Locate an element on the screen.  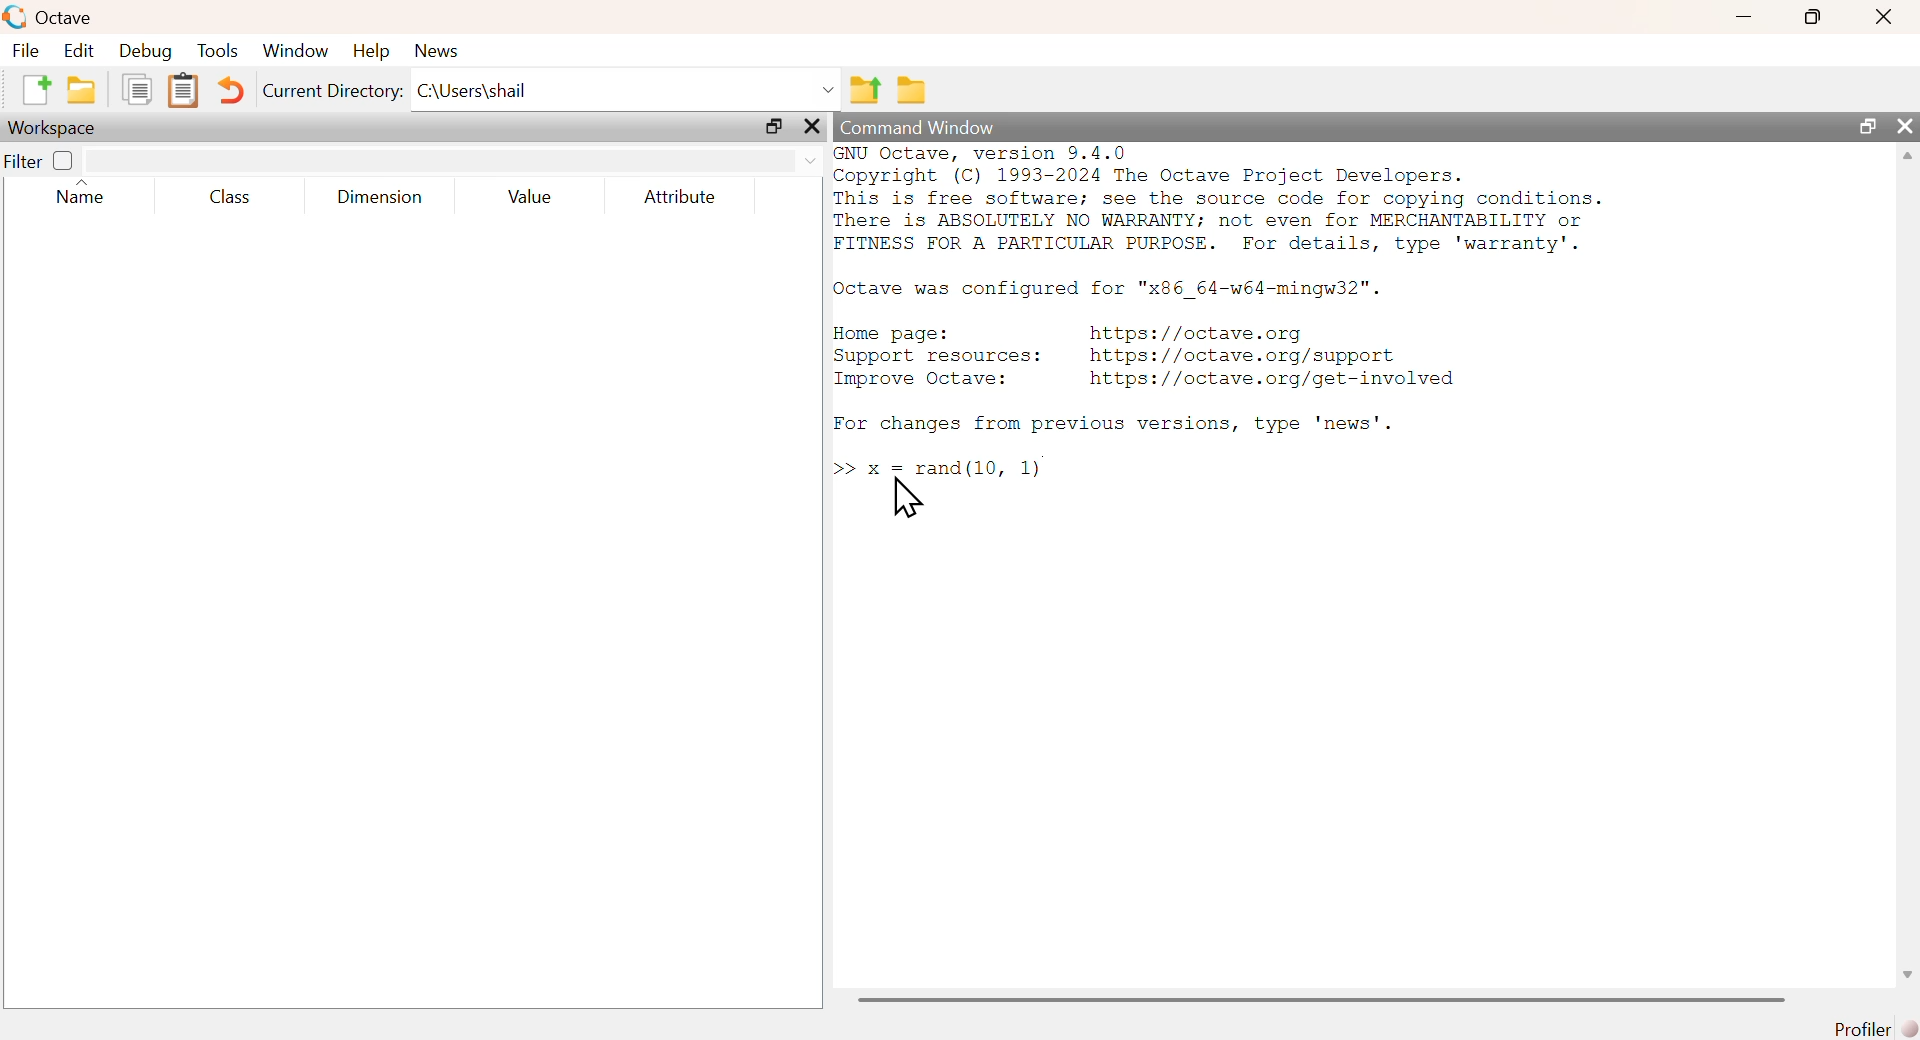
open an existing file in editor is located at coordinates (80, 91).